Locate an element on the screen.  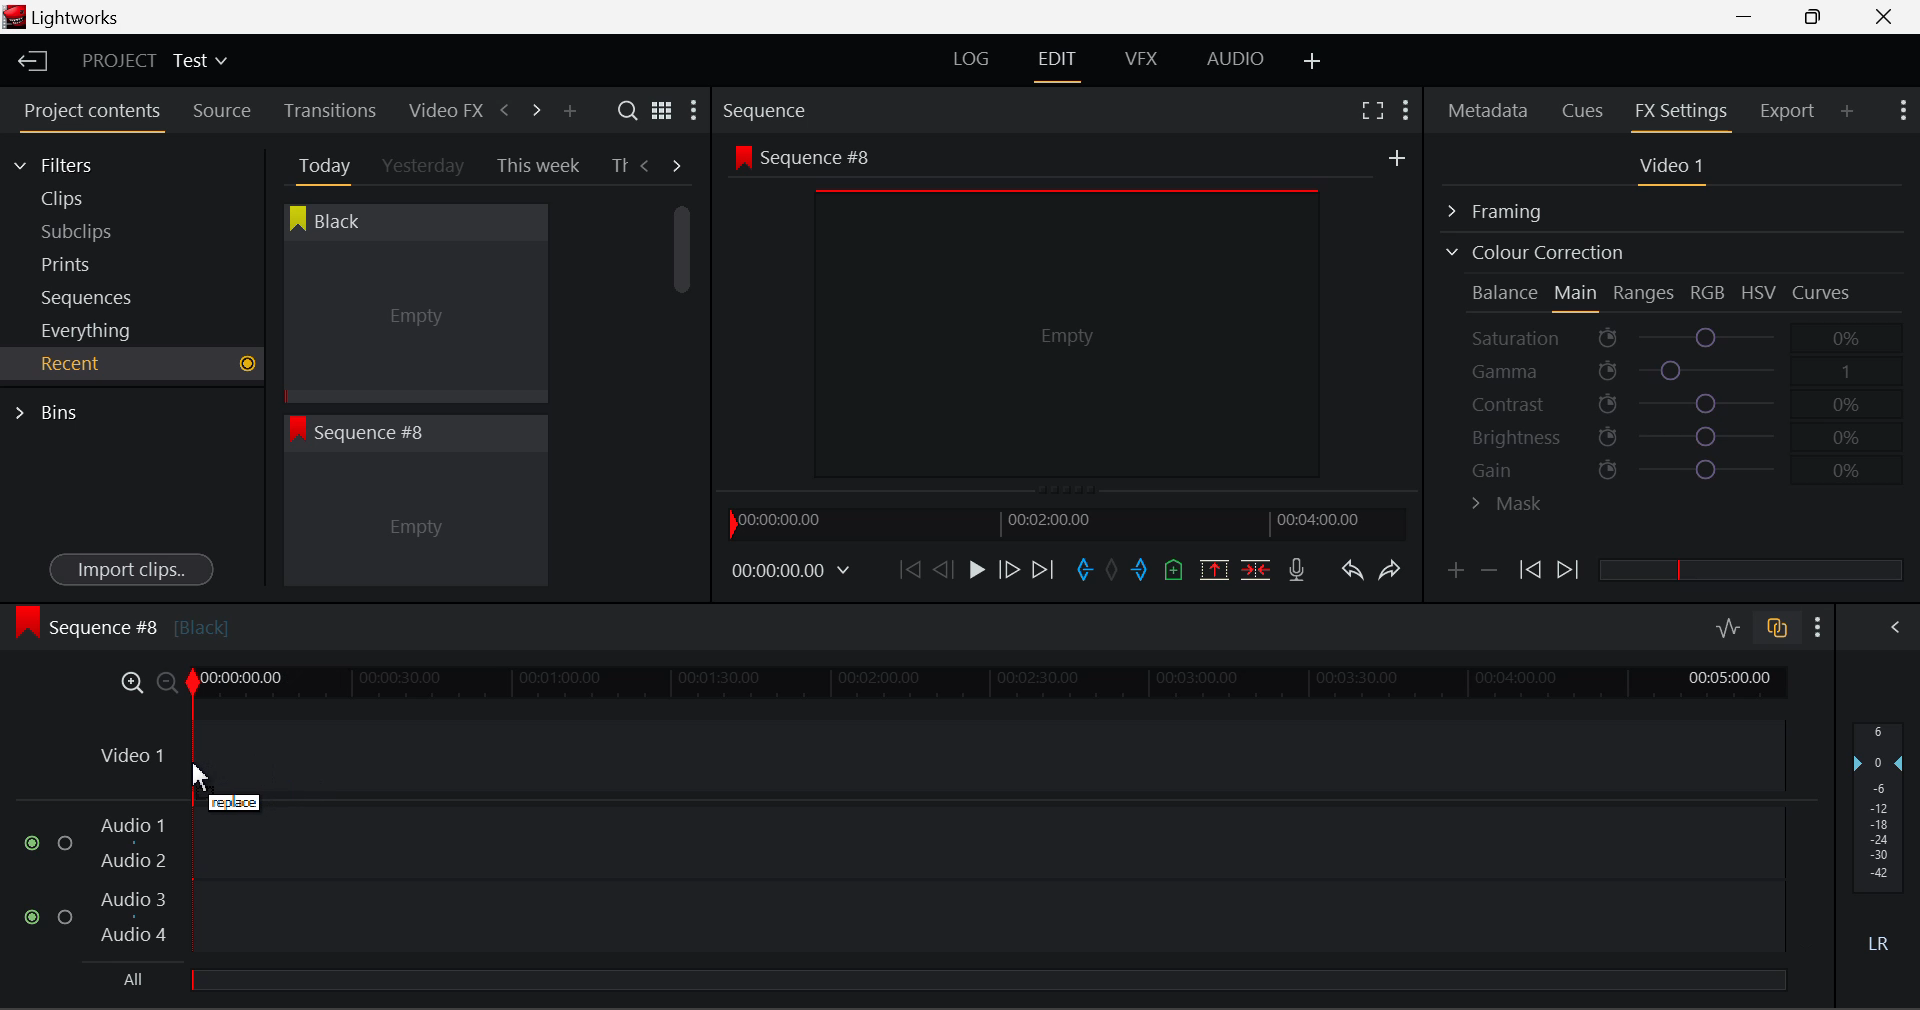
LOG Layout is located at coordinates (970, 58).